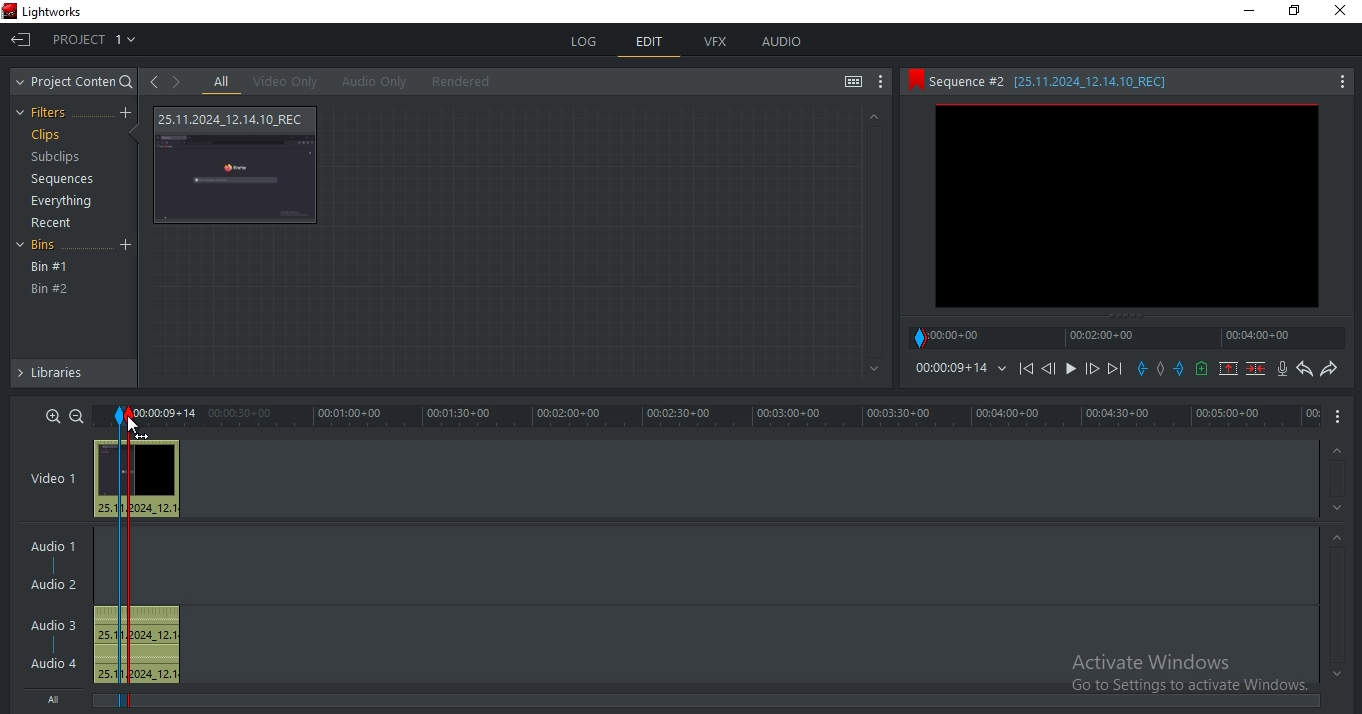 The height and width of the screenshot is (714, 1362). Describe the element at coordinates (1048, 368) in the screenshot. I see `Previous` at that location.